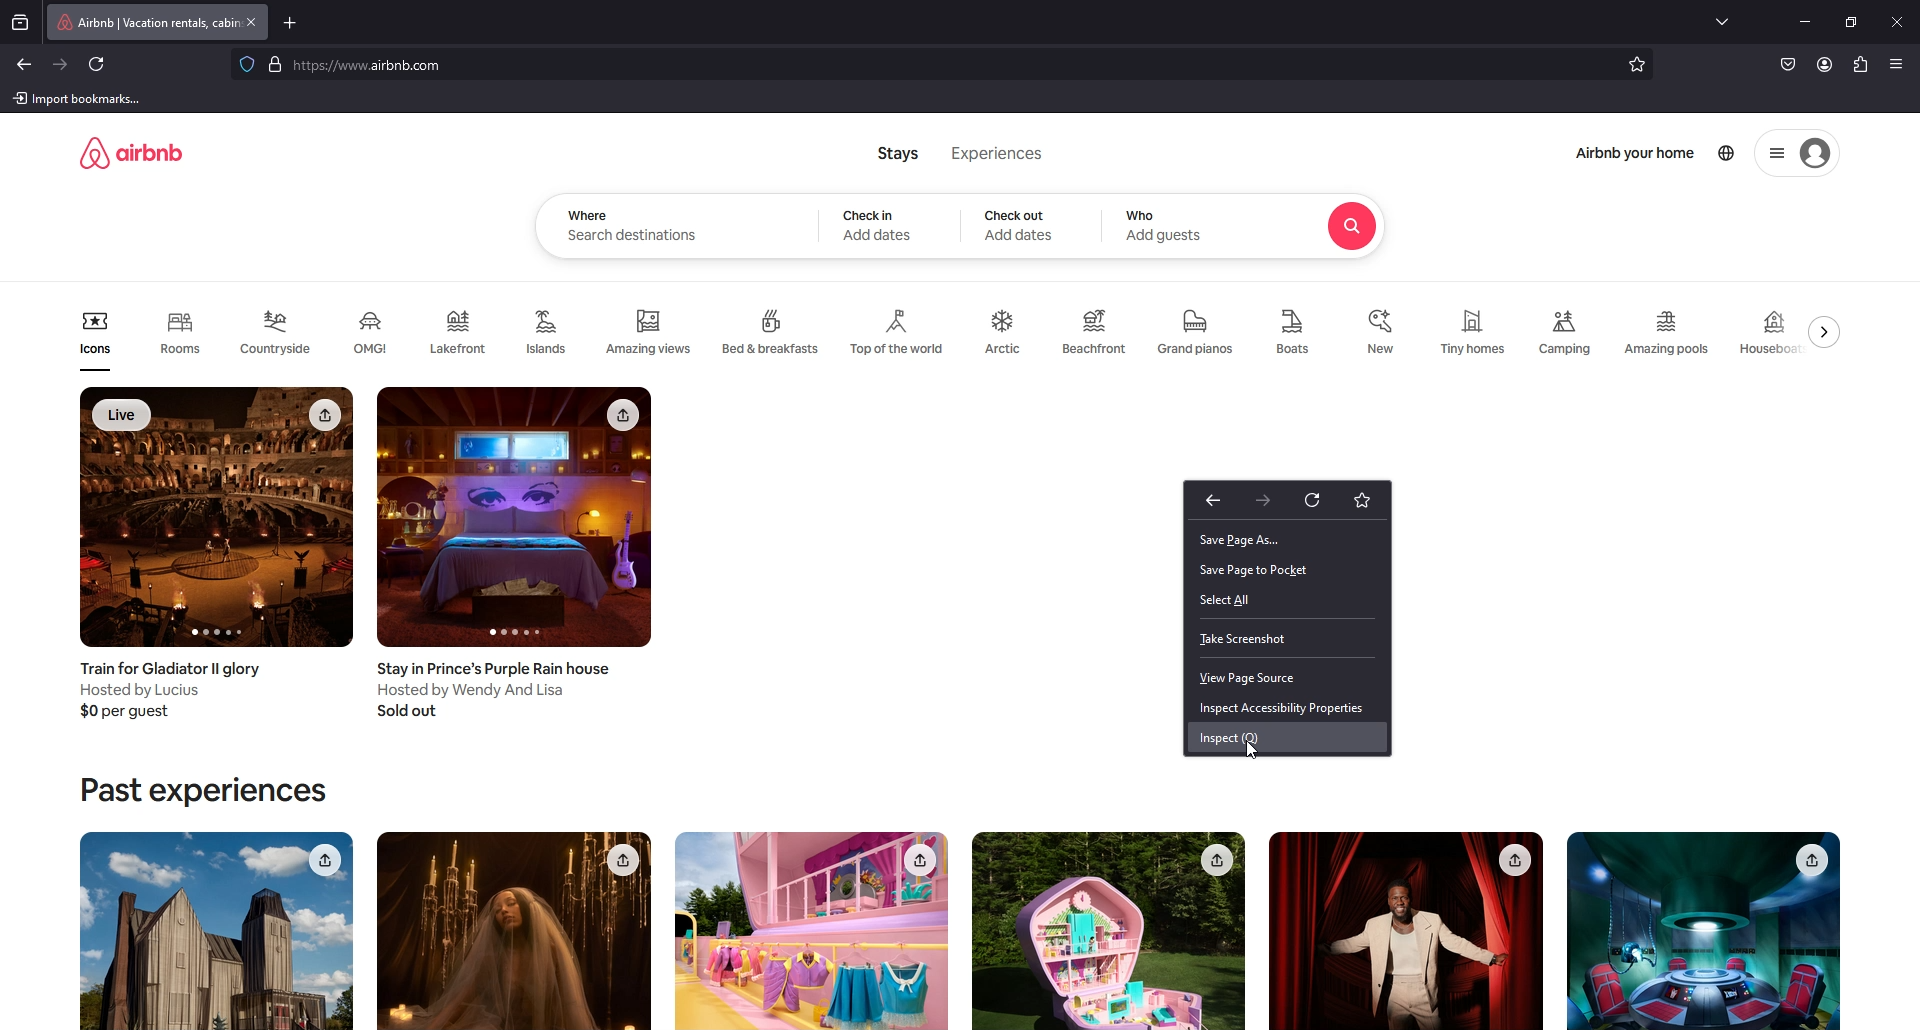  What do you see at coordinates (1670, 333) in the screenshot?
I see `amazing pools` at bounding box center [1670, 333].